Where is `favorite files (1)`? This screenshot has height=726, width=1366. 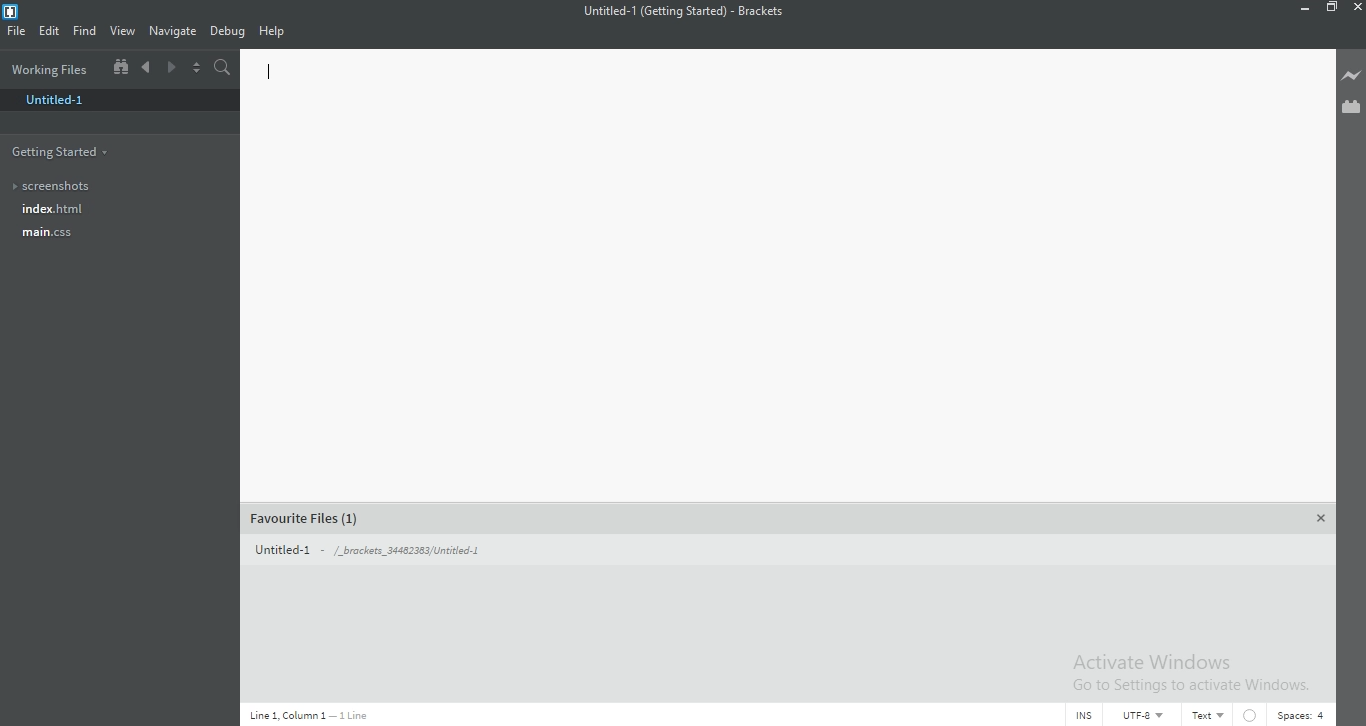
favorite files (1) is located at coordinates (312, 516).